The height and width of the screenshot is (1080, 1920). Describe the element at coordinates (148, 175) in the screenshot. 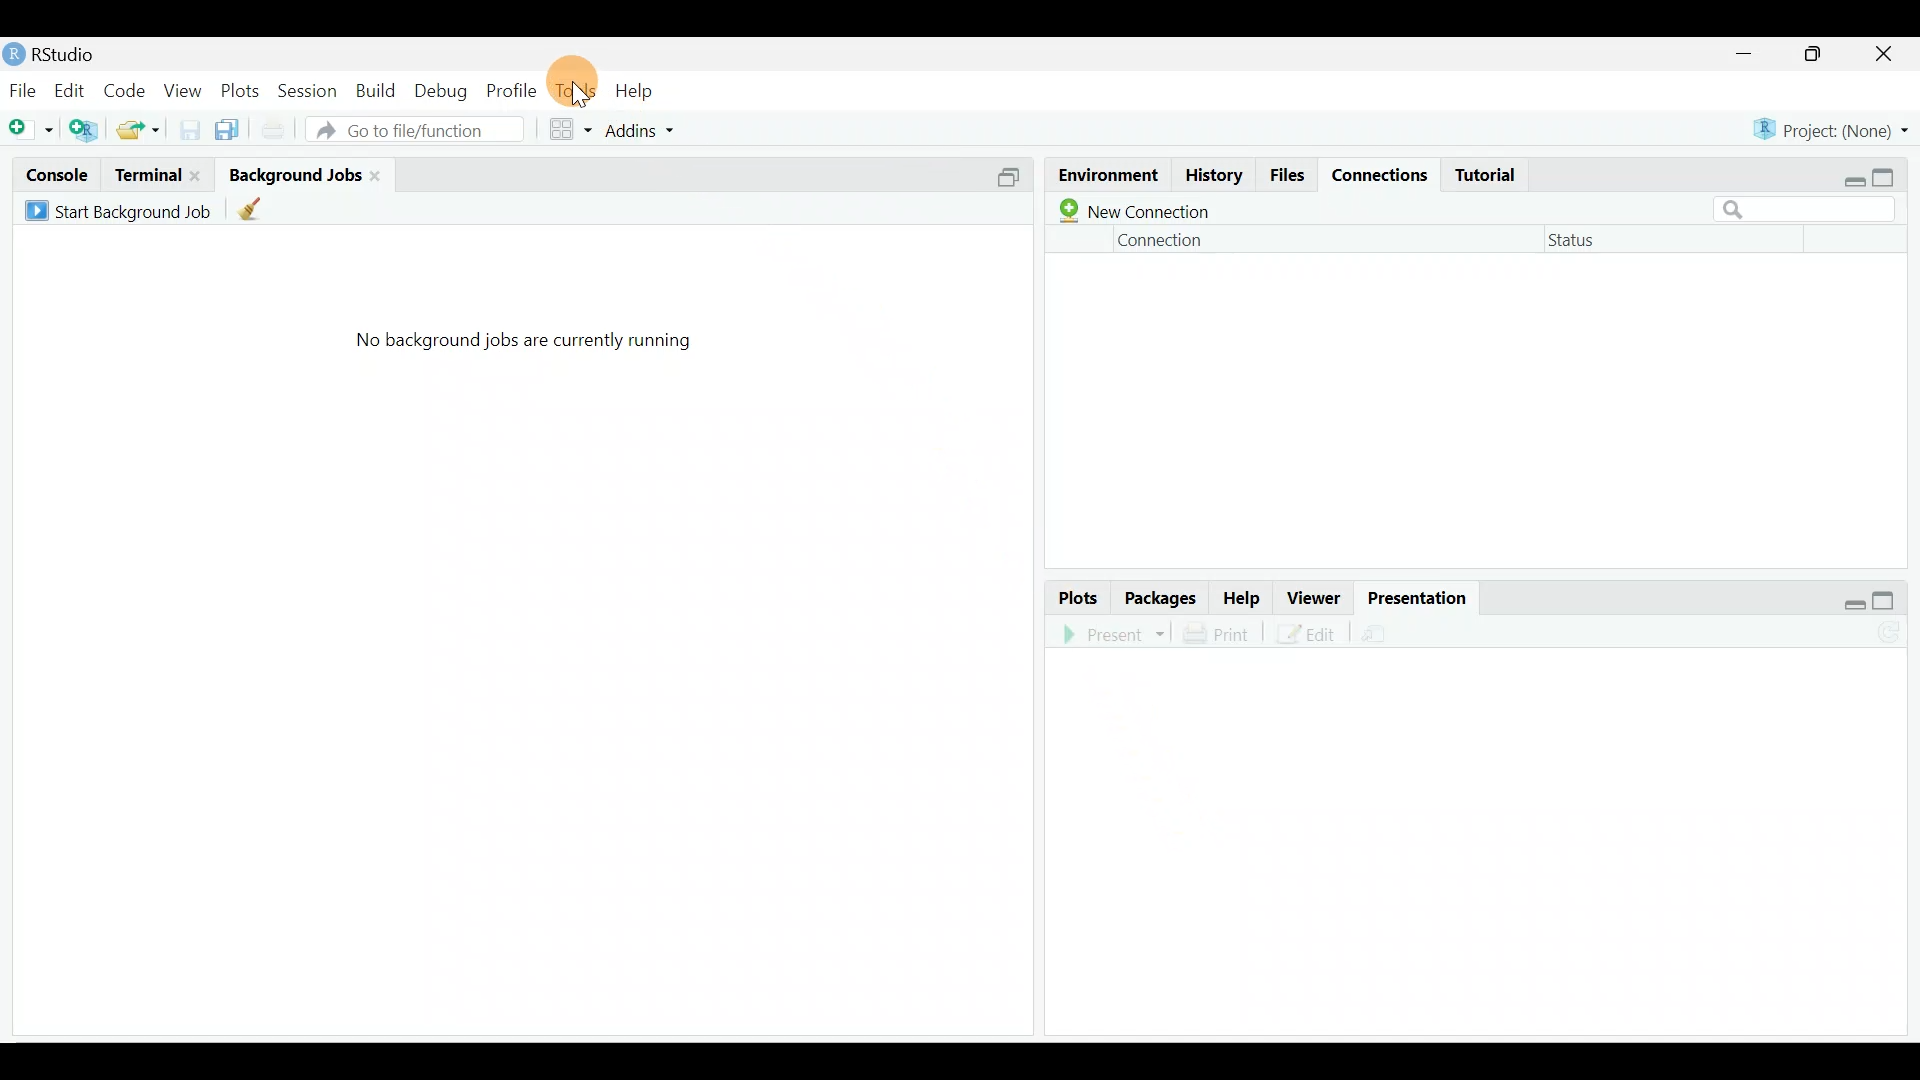

I see `Terminal` at that location.